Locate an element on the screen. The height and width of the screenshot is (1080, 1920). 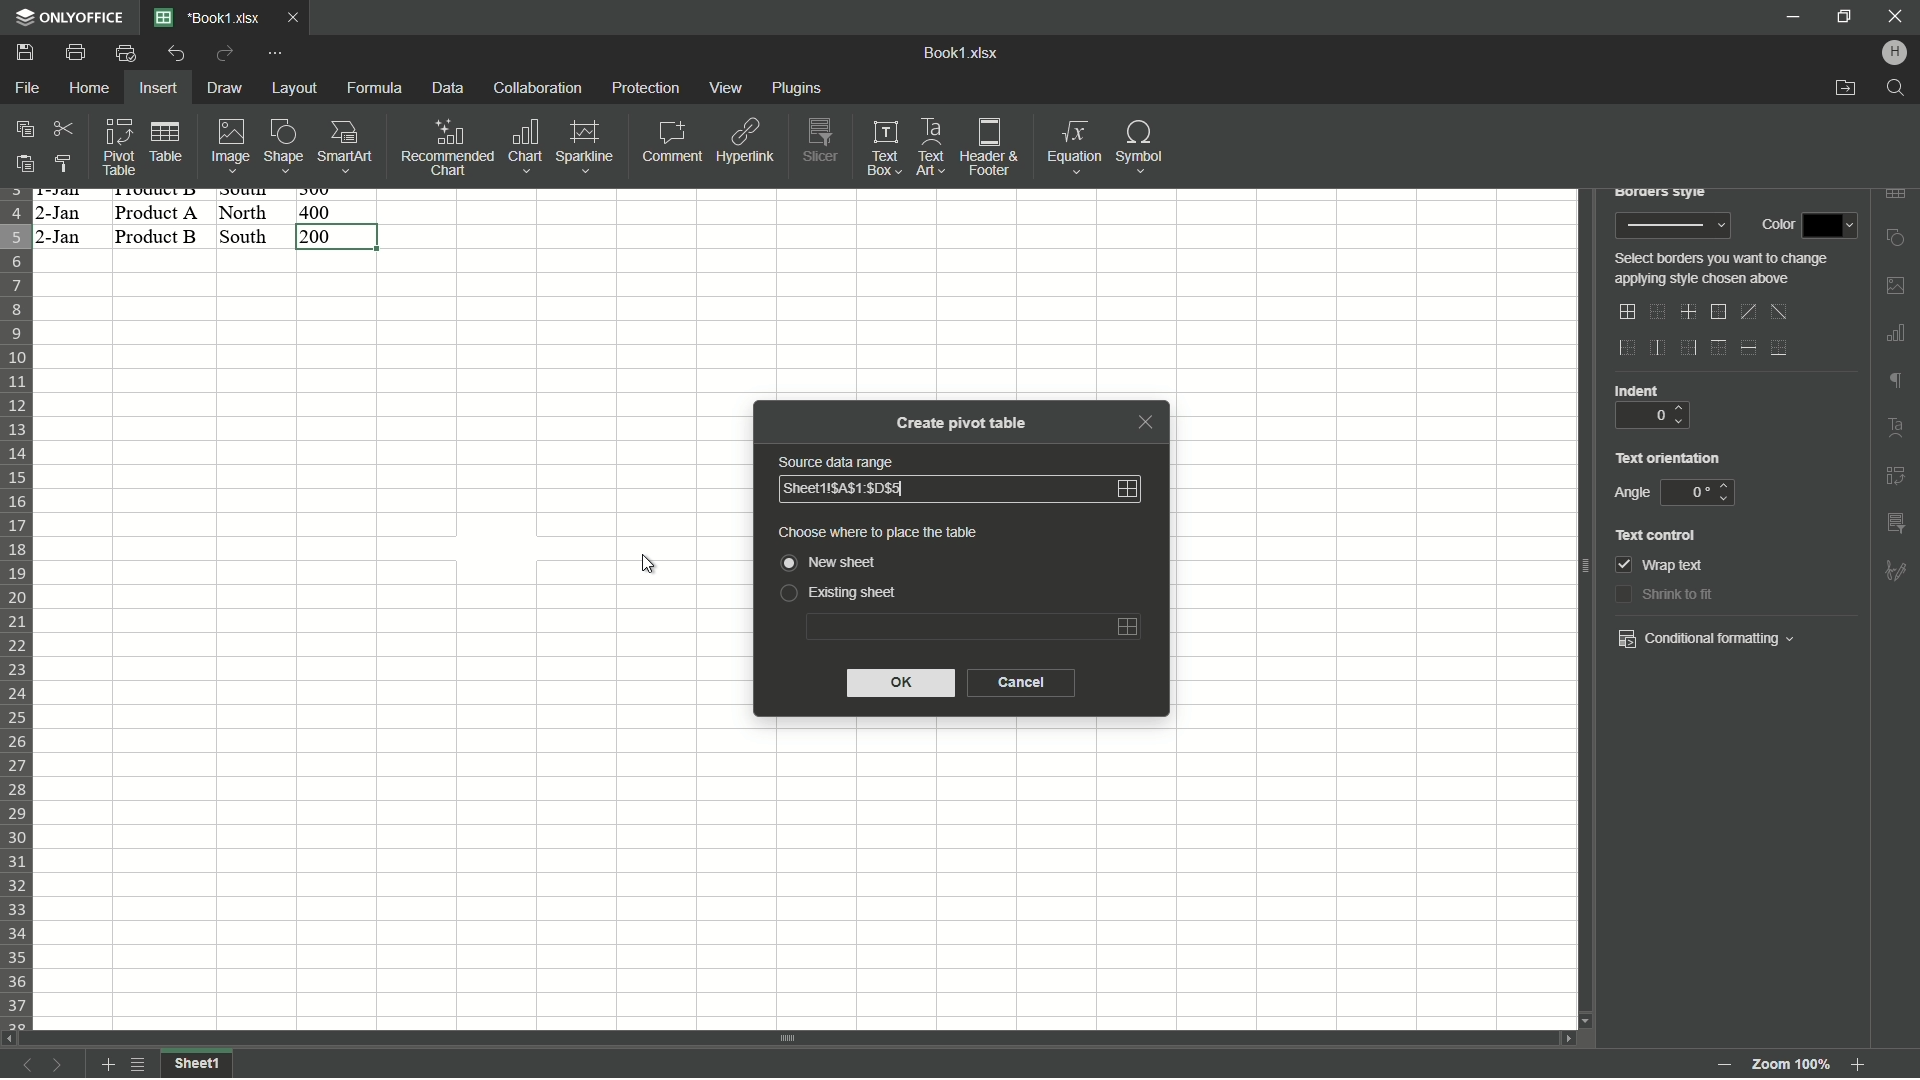
Redo is located at coordinates (226, 52).